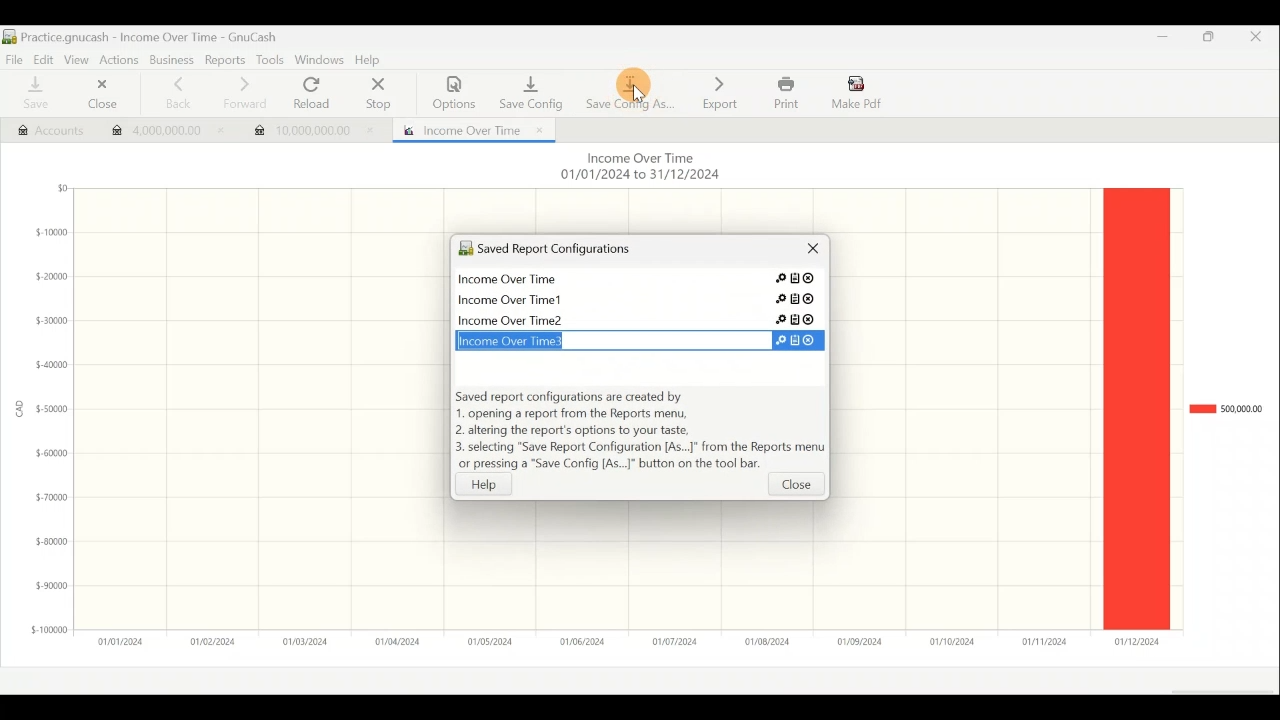 This screenshot has width=1280, height=720. I want to click on Saved report configurations, so click(605, 251).